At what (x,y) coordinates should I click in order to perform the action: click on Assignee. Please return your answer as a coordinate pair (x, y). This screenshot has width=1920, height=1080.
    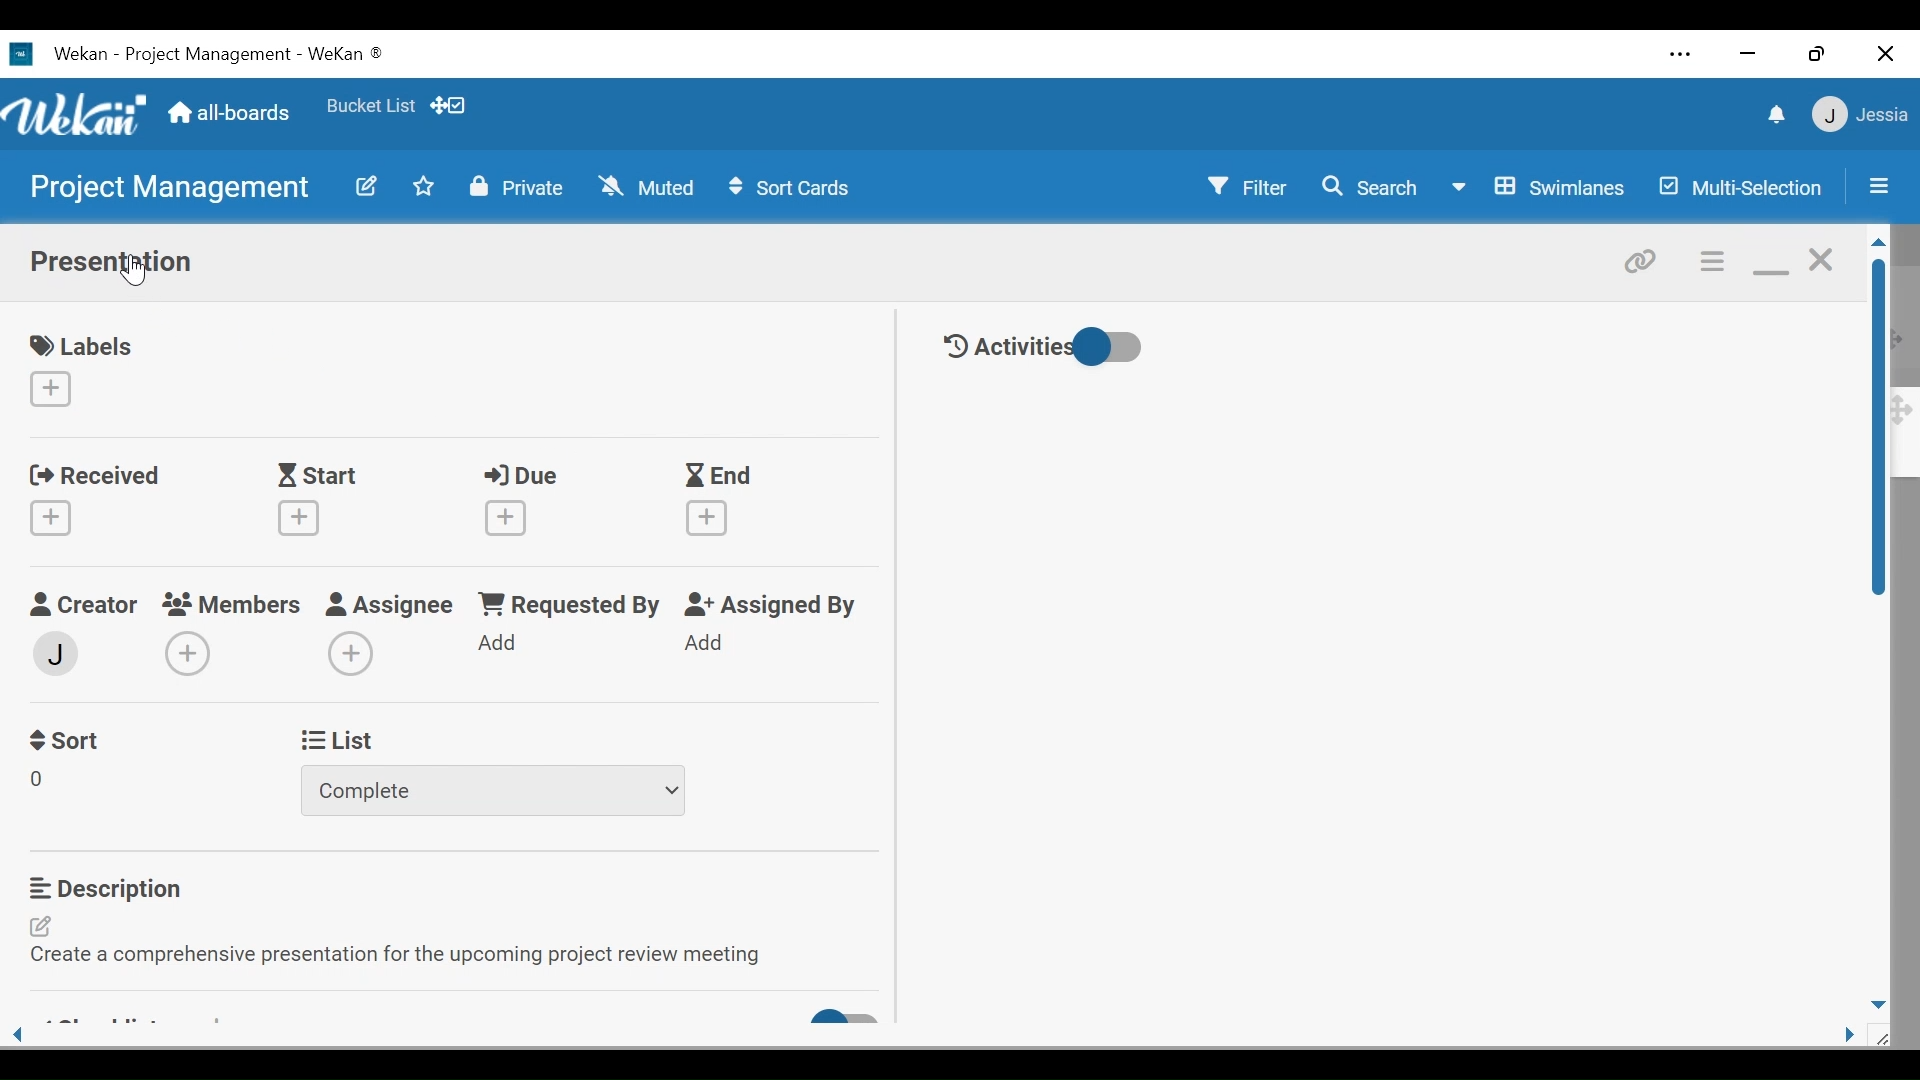
    Looking at the image, I should click on (391, 604).